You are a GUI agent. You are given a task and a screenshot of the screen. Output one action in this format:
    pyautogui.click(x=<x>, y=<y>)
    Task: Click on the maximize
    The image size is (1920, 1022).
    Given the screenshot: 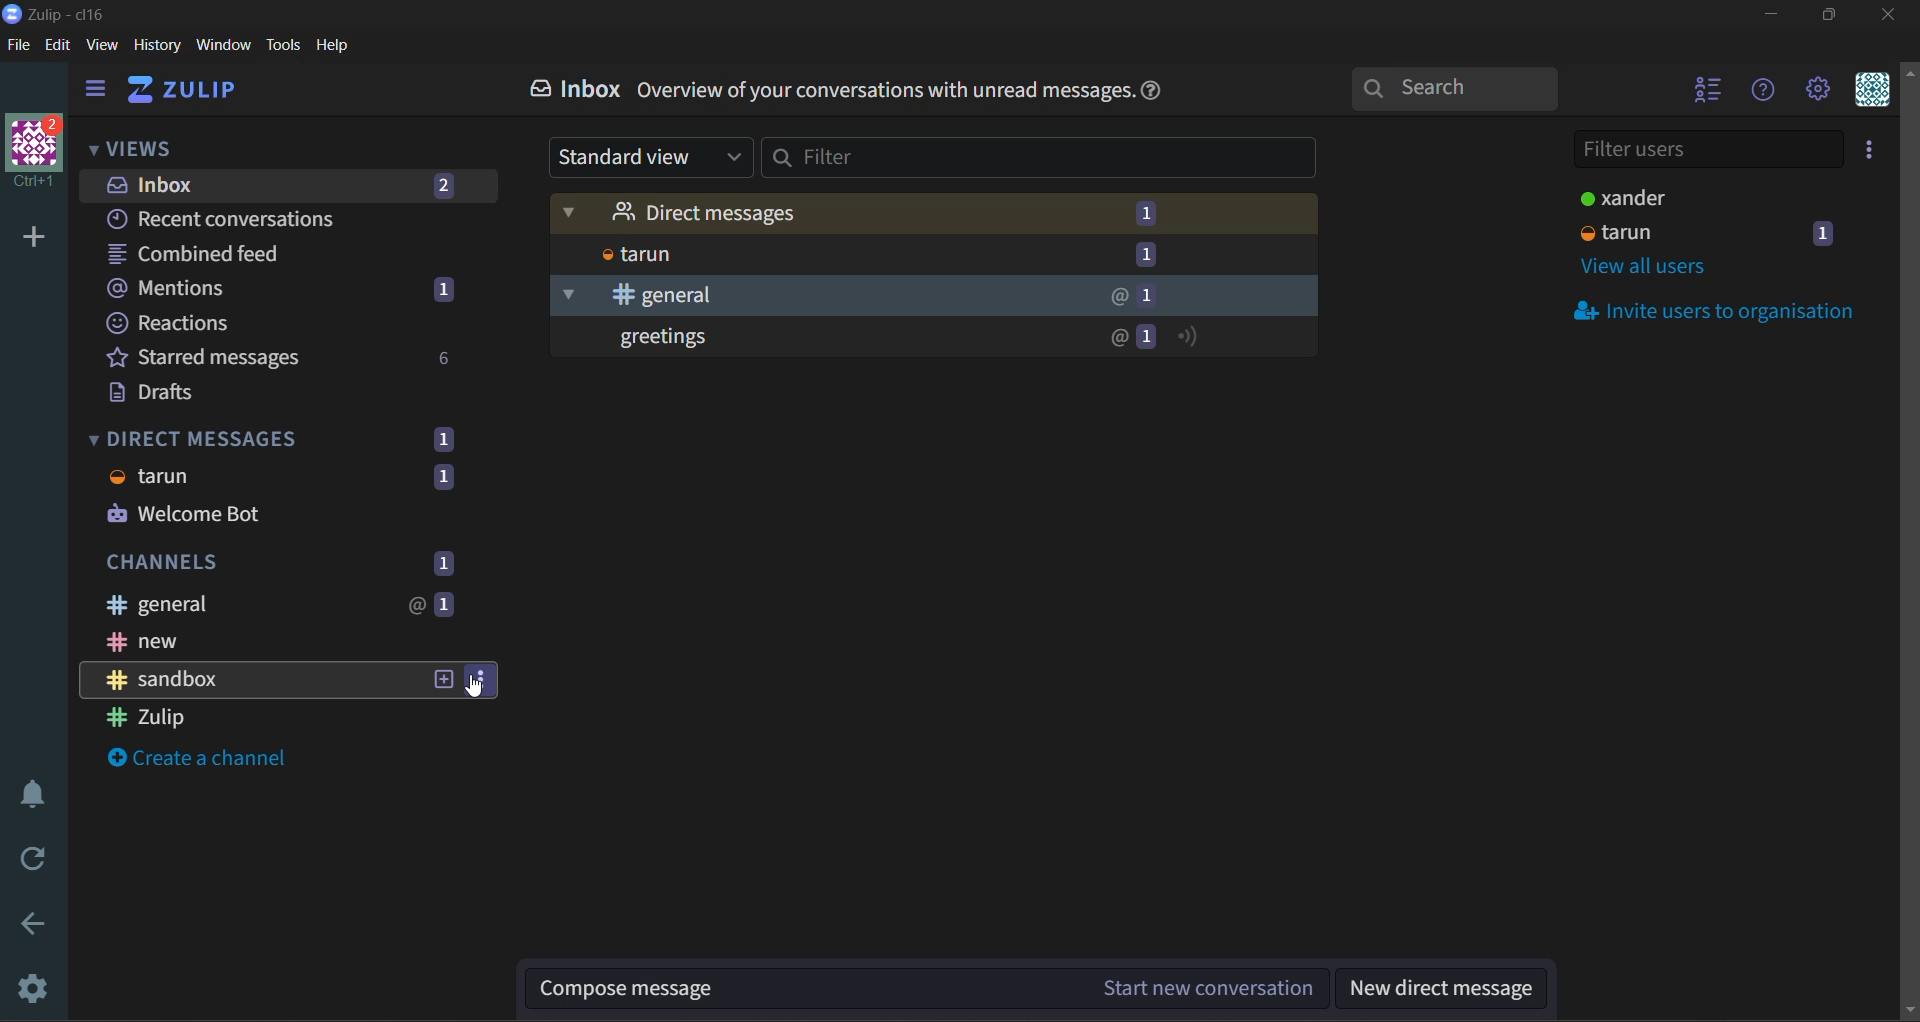 What is the action you would take?
    pyautogui.click(x=1841, y=18)
    